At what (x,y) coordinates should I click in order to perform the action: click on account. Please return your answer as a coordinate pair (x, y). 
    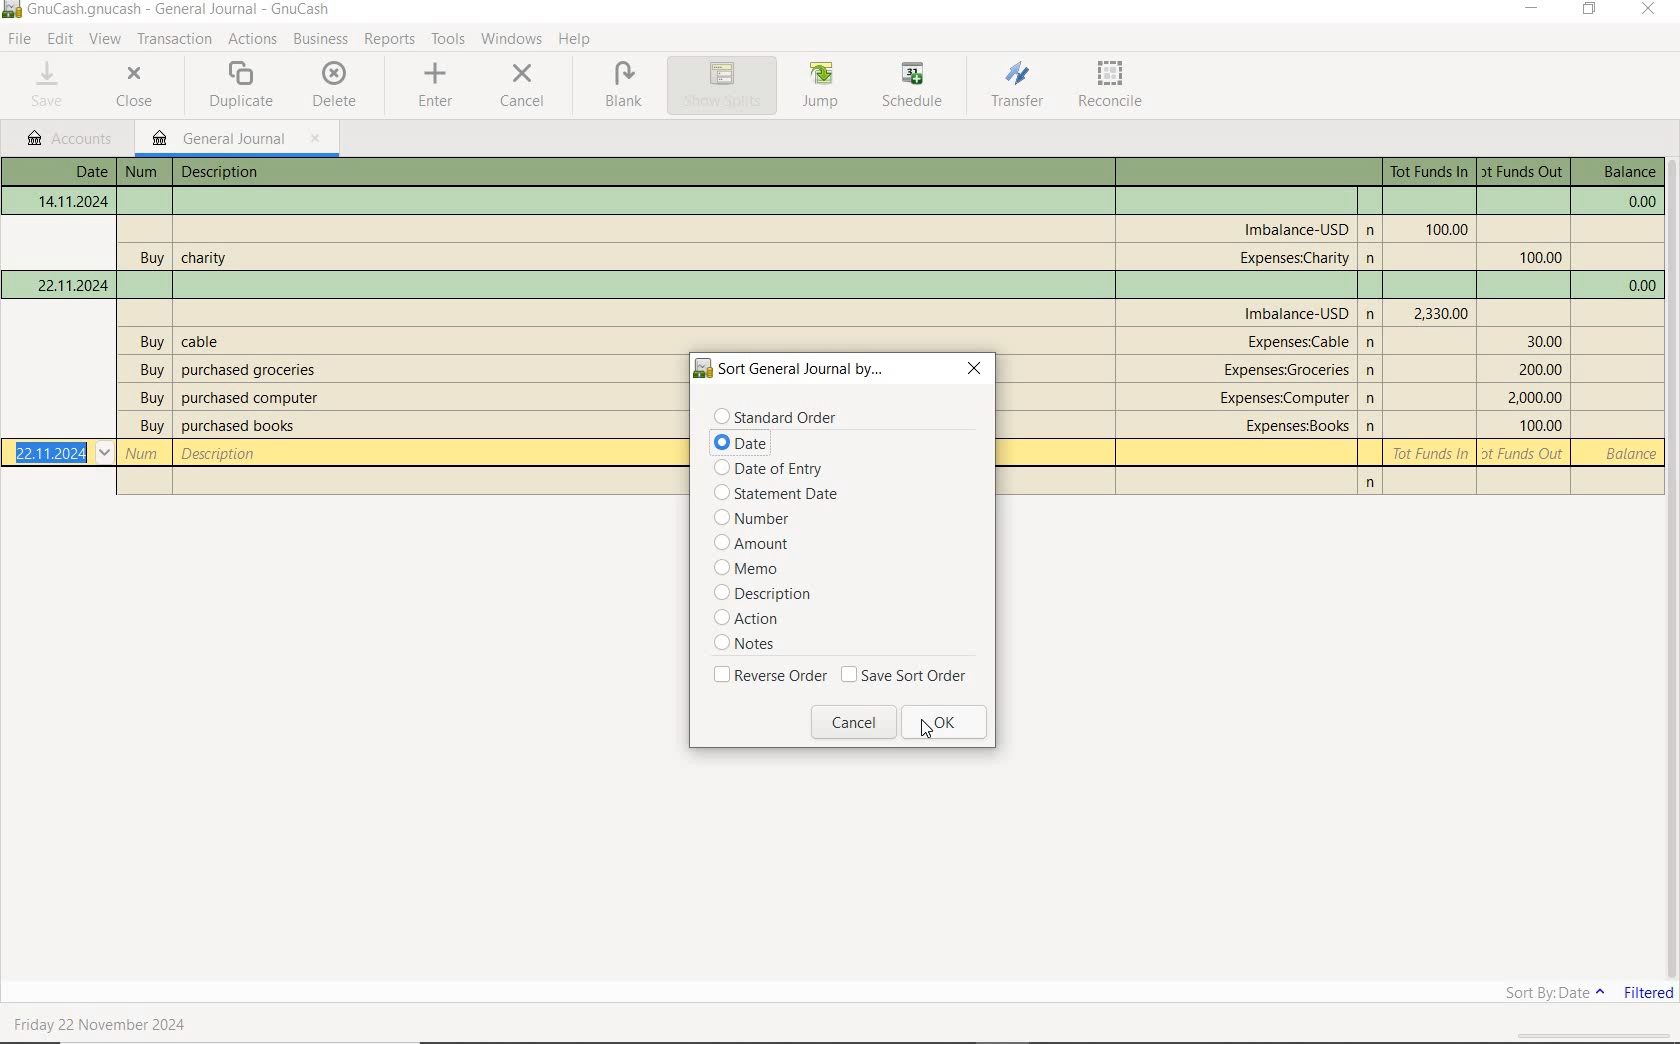
    Looking at the image, I should click on (1289, 370).